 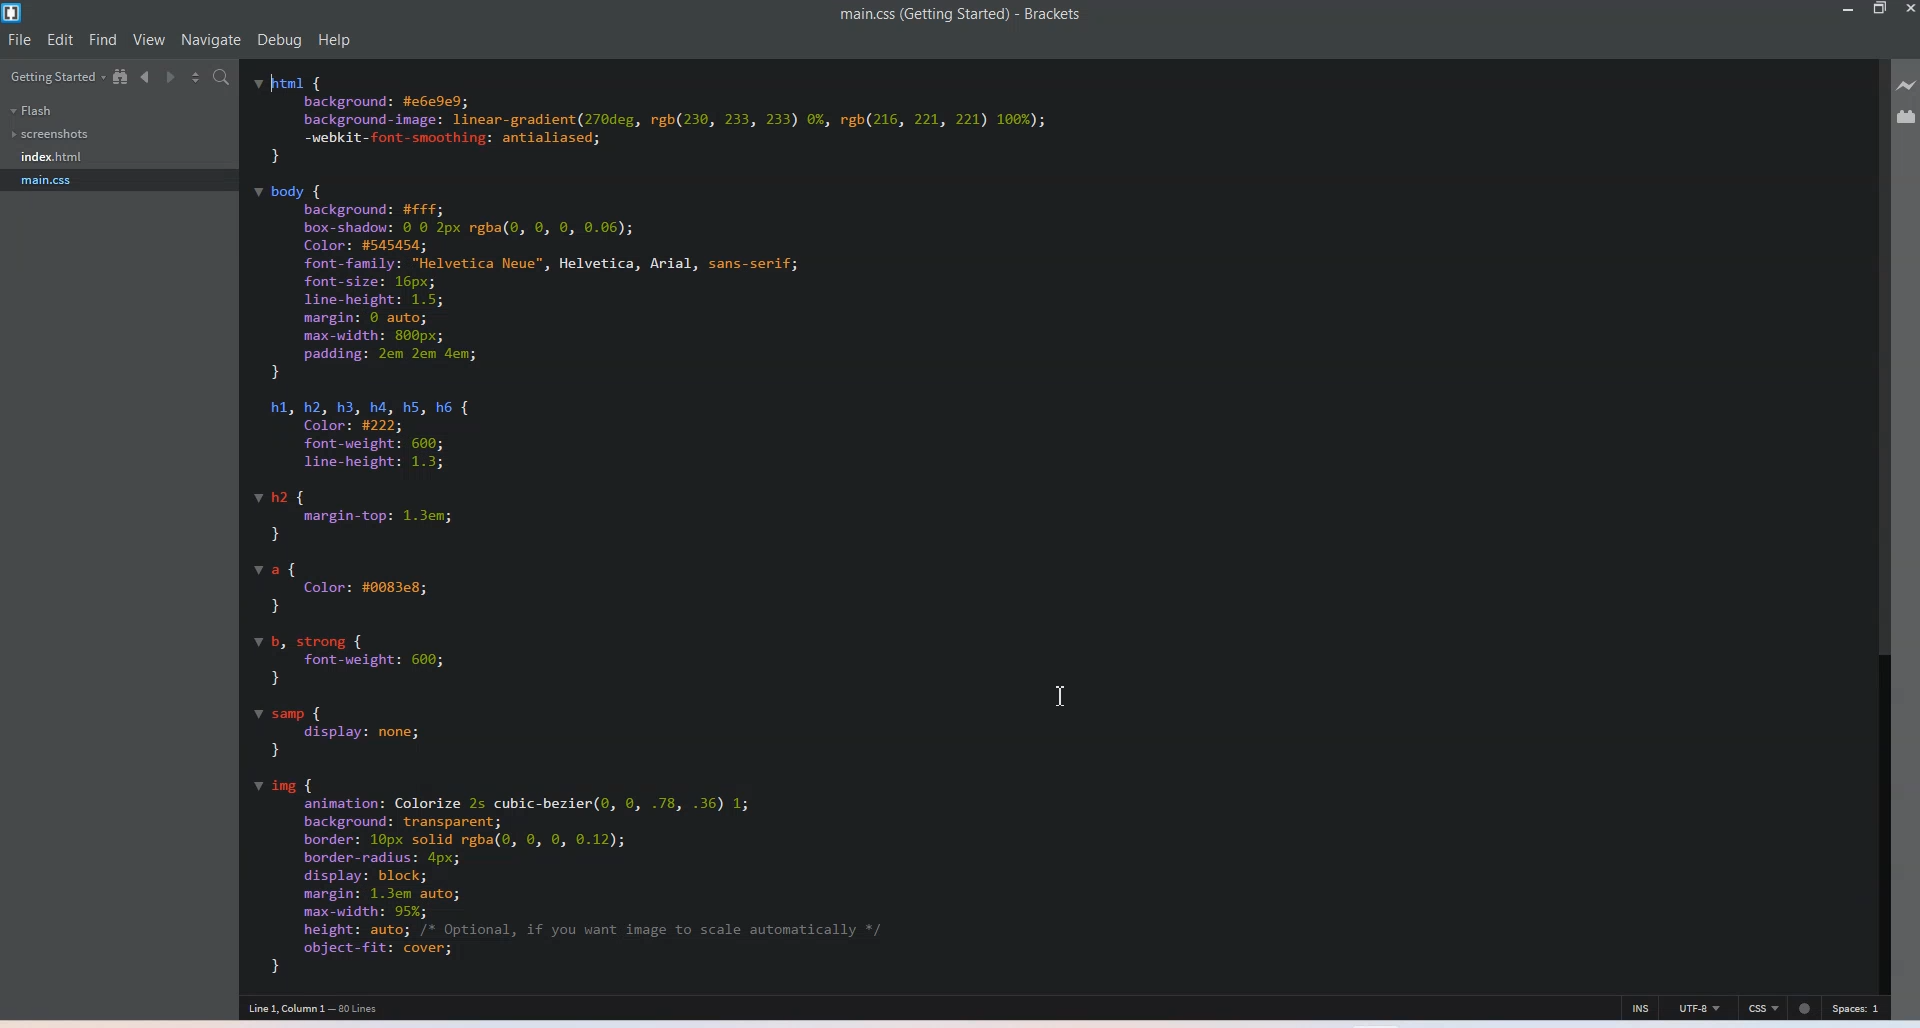 I want to click on Navigate, so click(x=213, y=40).